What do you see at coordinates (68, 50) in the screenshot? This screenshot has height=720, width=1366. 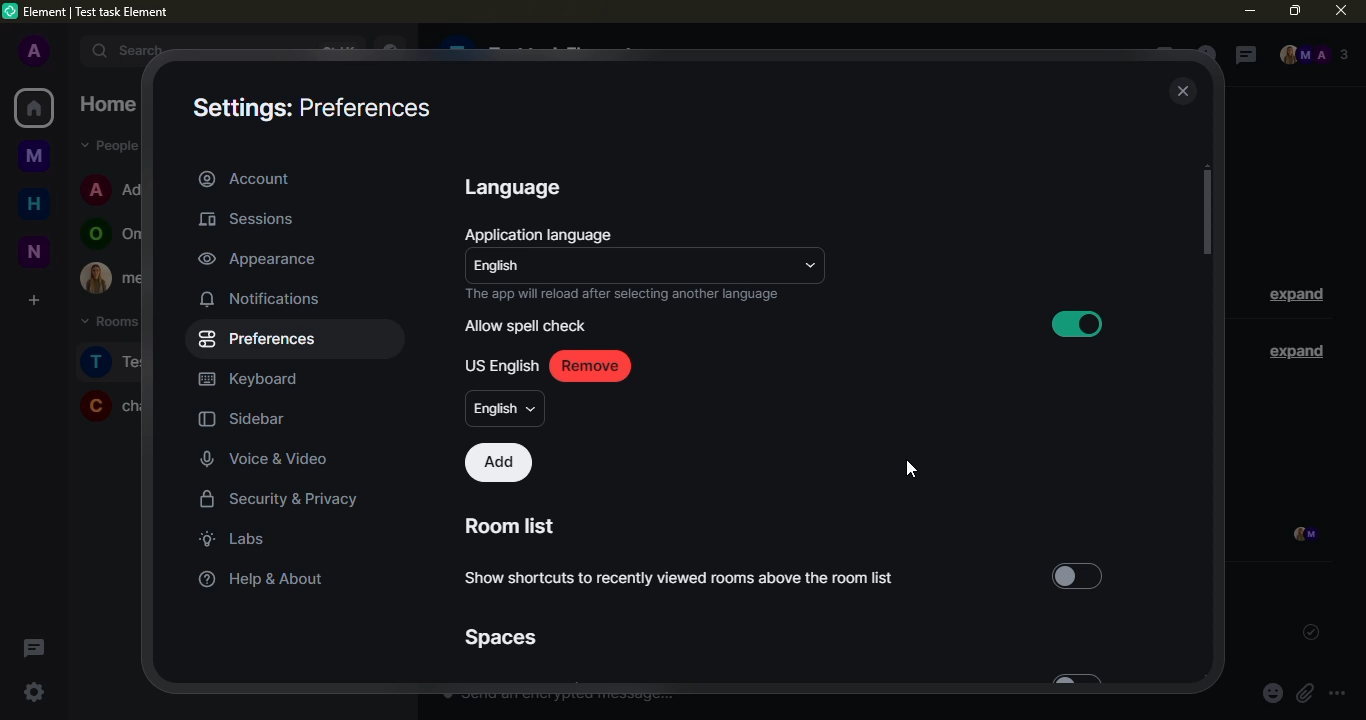 I see `expand` at bounding box center [68, 50].